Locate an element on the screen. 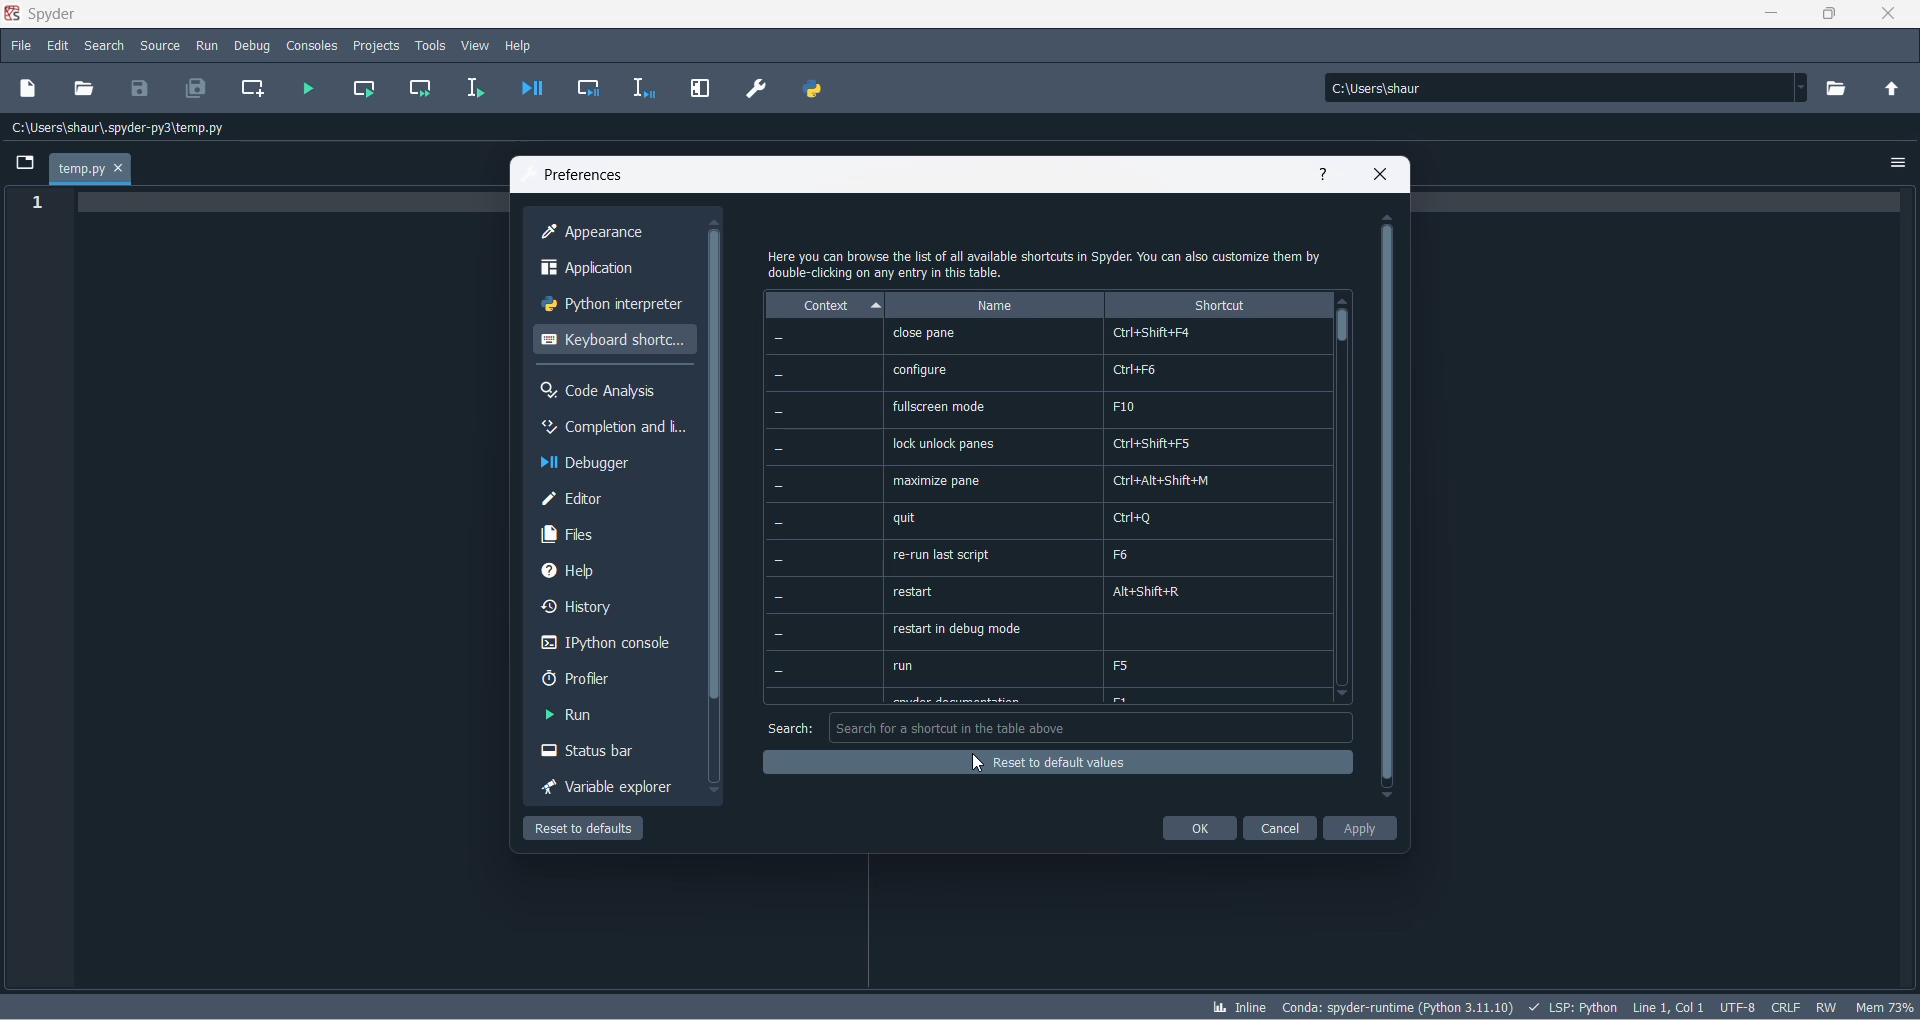 This screenshot has width=1920, height=1020. close is located at coordinates (1885, 19).